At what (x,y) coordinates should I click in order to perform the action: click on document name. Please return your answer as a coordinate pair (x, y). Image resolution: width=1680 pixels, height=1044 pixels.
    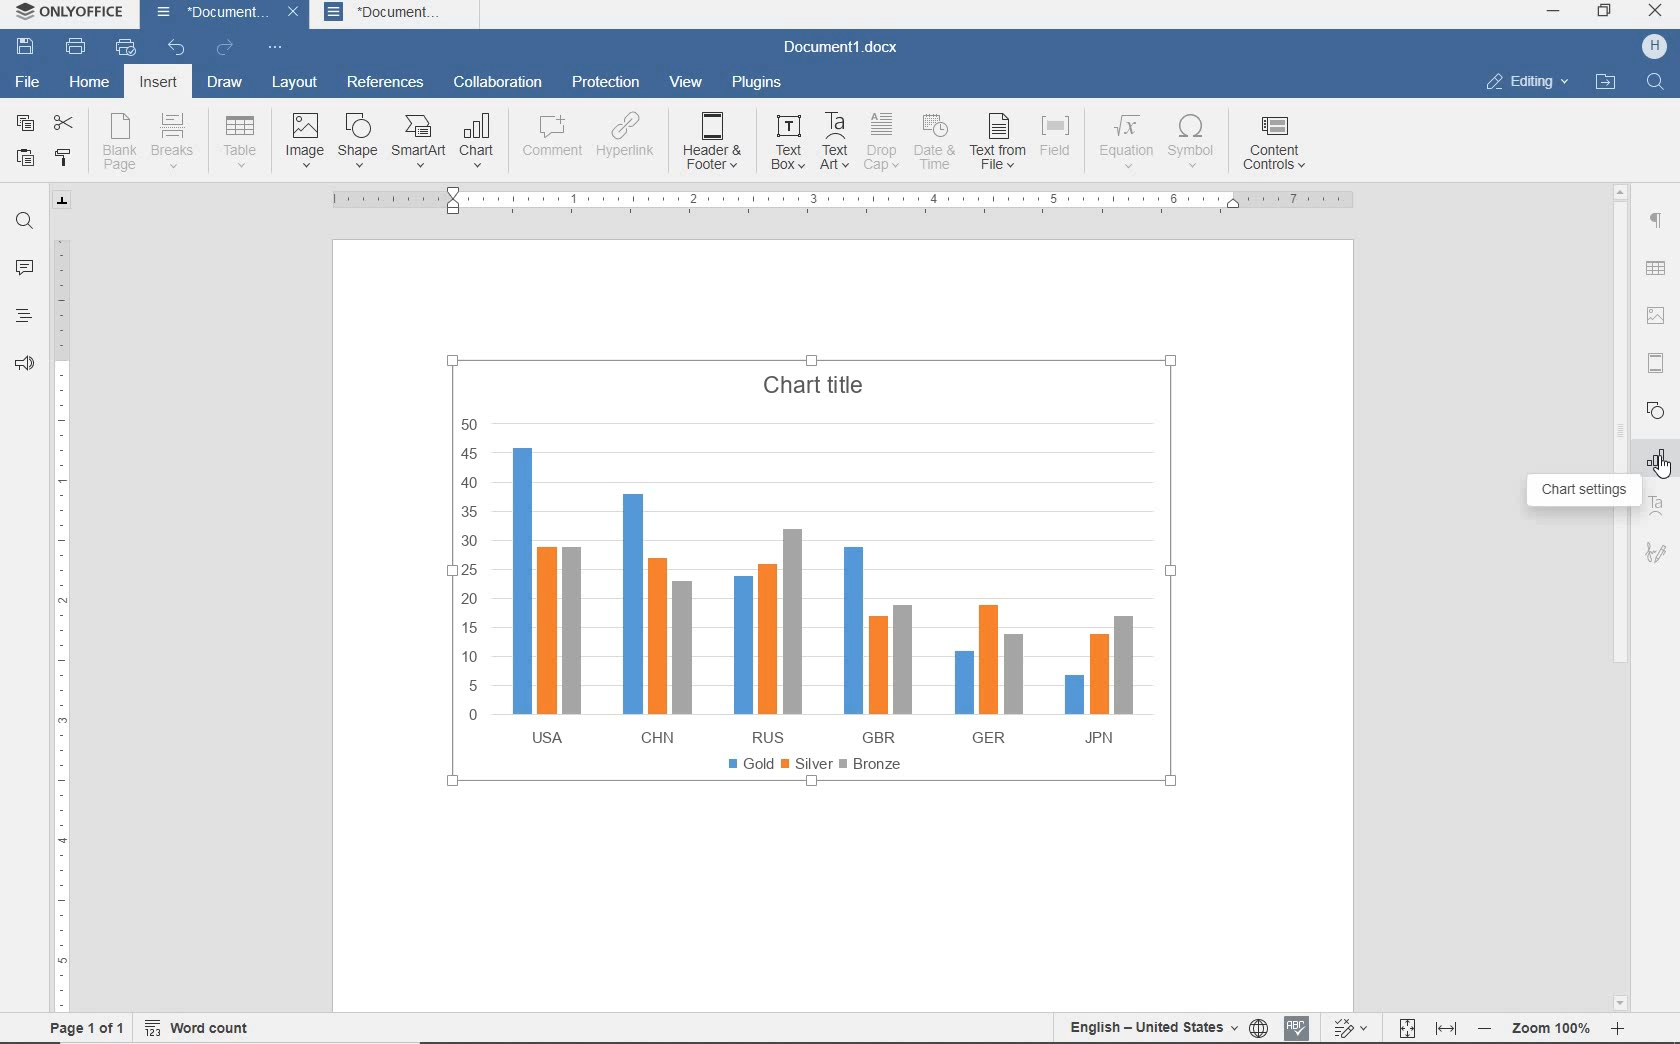
    Looking at the image, I should click on (206, 15).